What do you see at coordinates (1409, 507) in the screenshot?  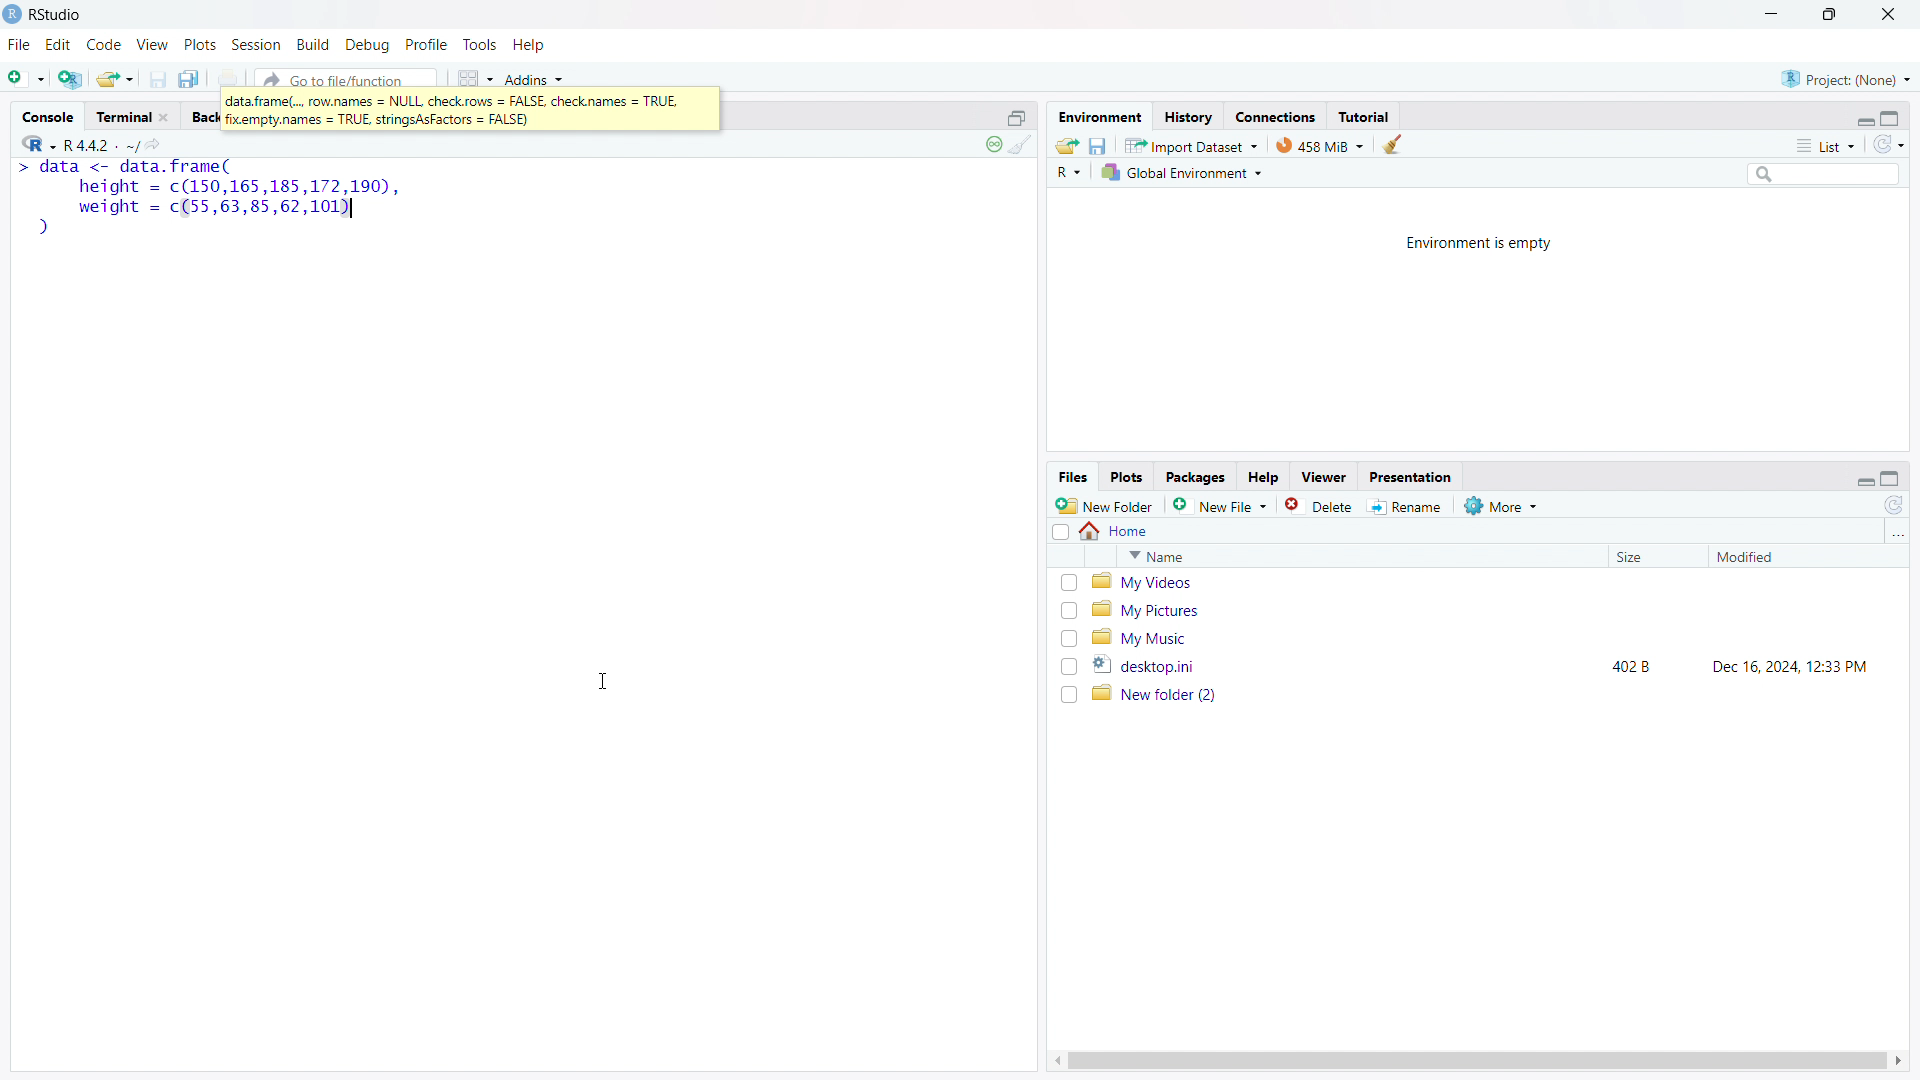 I see `rename` at bounding box center [1409, 507].